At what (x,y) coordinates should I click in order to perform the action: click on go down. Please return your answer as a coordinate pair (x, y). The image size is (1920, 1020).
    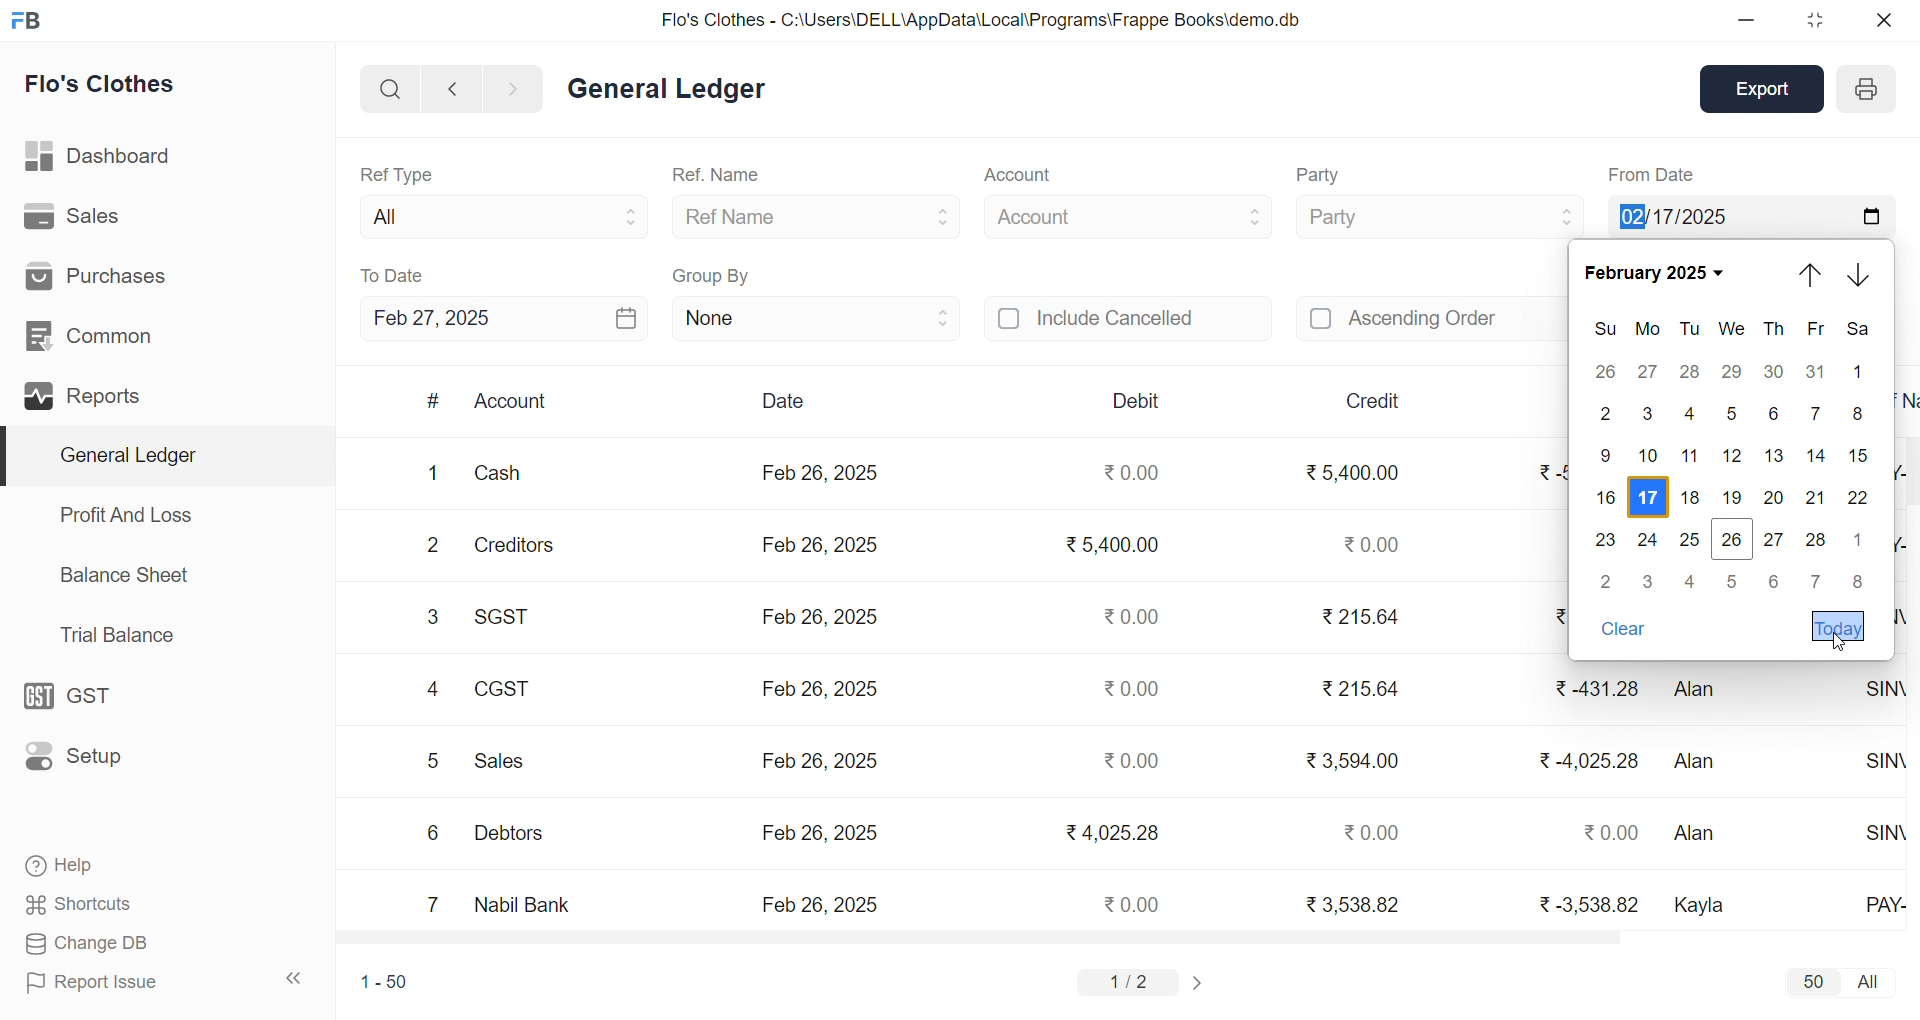
    Looking at the image, I should click on (1861, 276).